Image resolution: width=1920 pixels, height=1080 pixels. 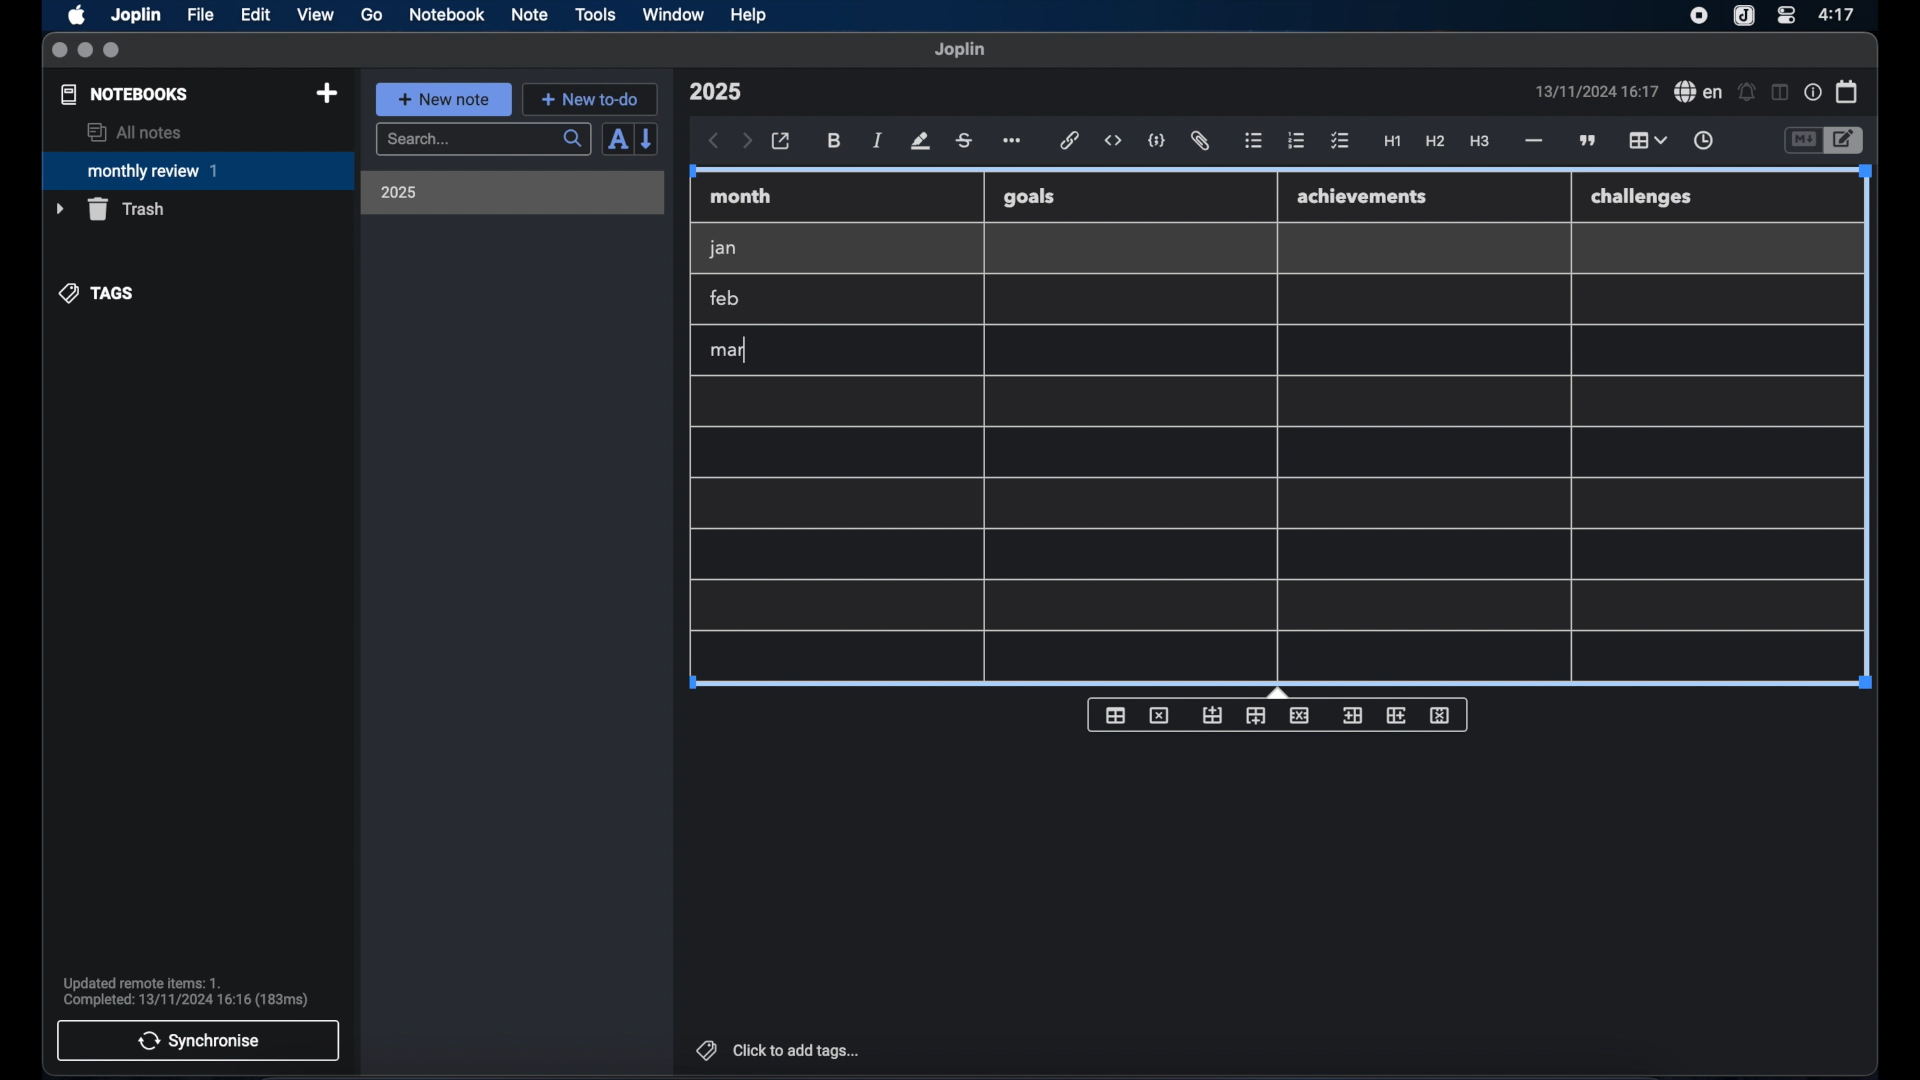 I want to click on screen recorder icon, so click(x=1699, y=16).